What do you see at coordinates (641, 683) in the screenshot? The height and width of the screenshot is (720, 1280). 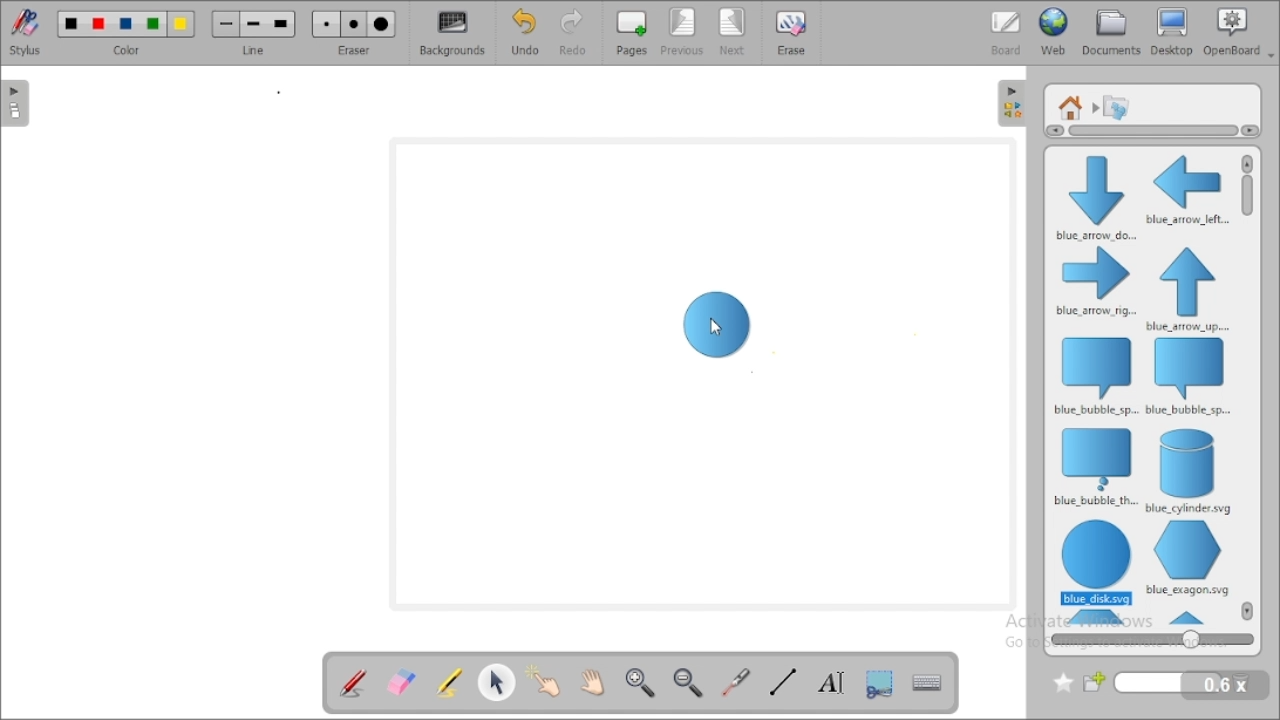 I see `zoom in` at bounding box center [641, 683].